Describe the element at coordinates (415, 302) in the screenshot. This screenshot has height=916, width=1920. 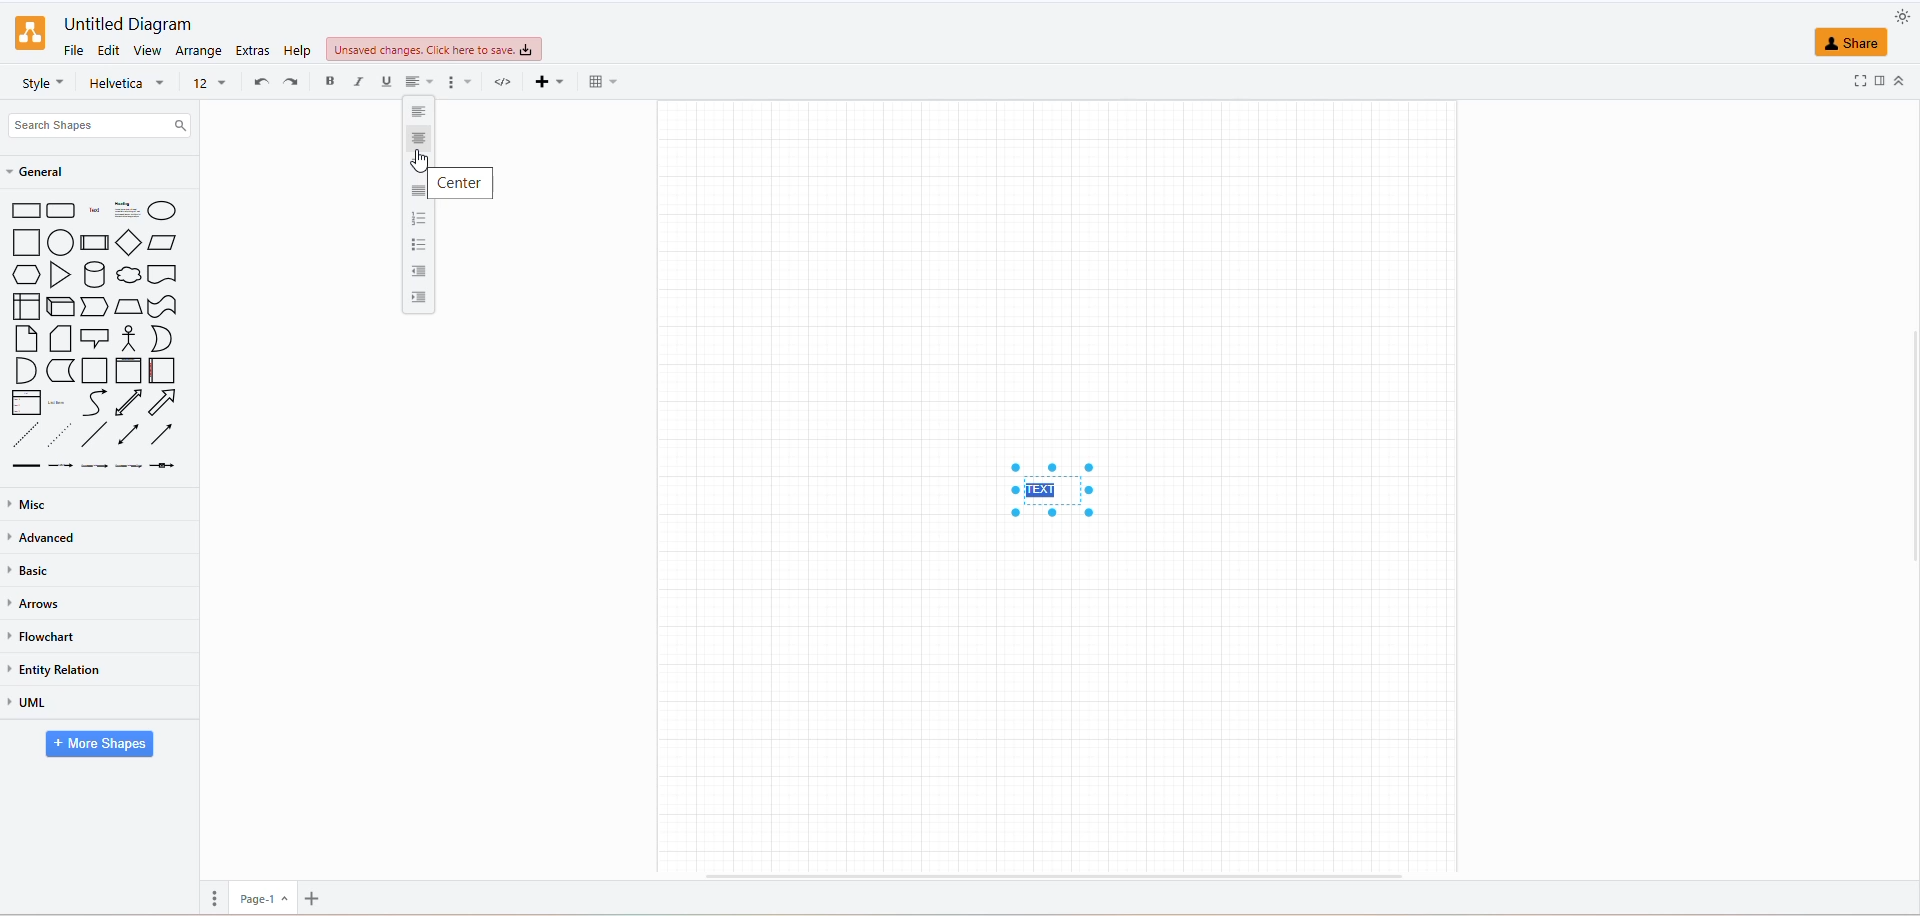
I see `increase indent` at that location.